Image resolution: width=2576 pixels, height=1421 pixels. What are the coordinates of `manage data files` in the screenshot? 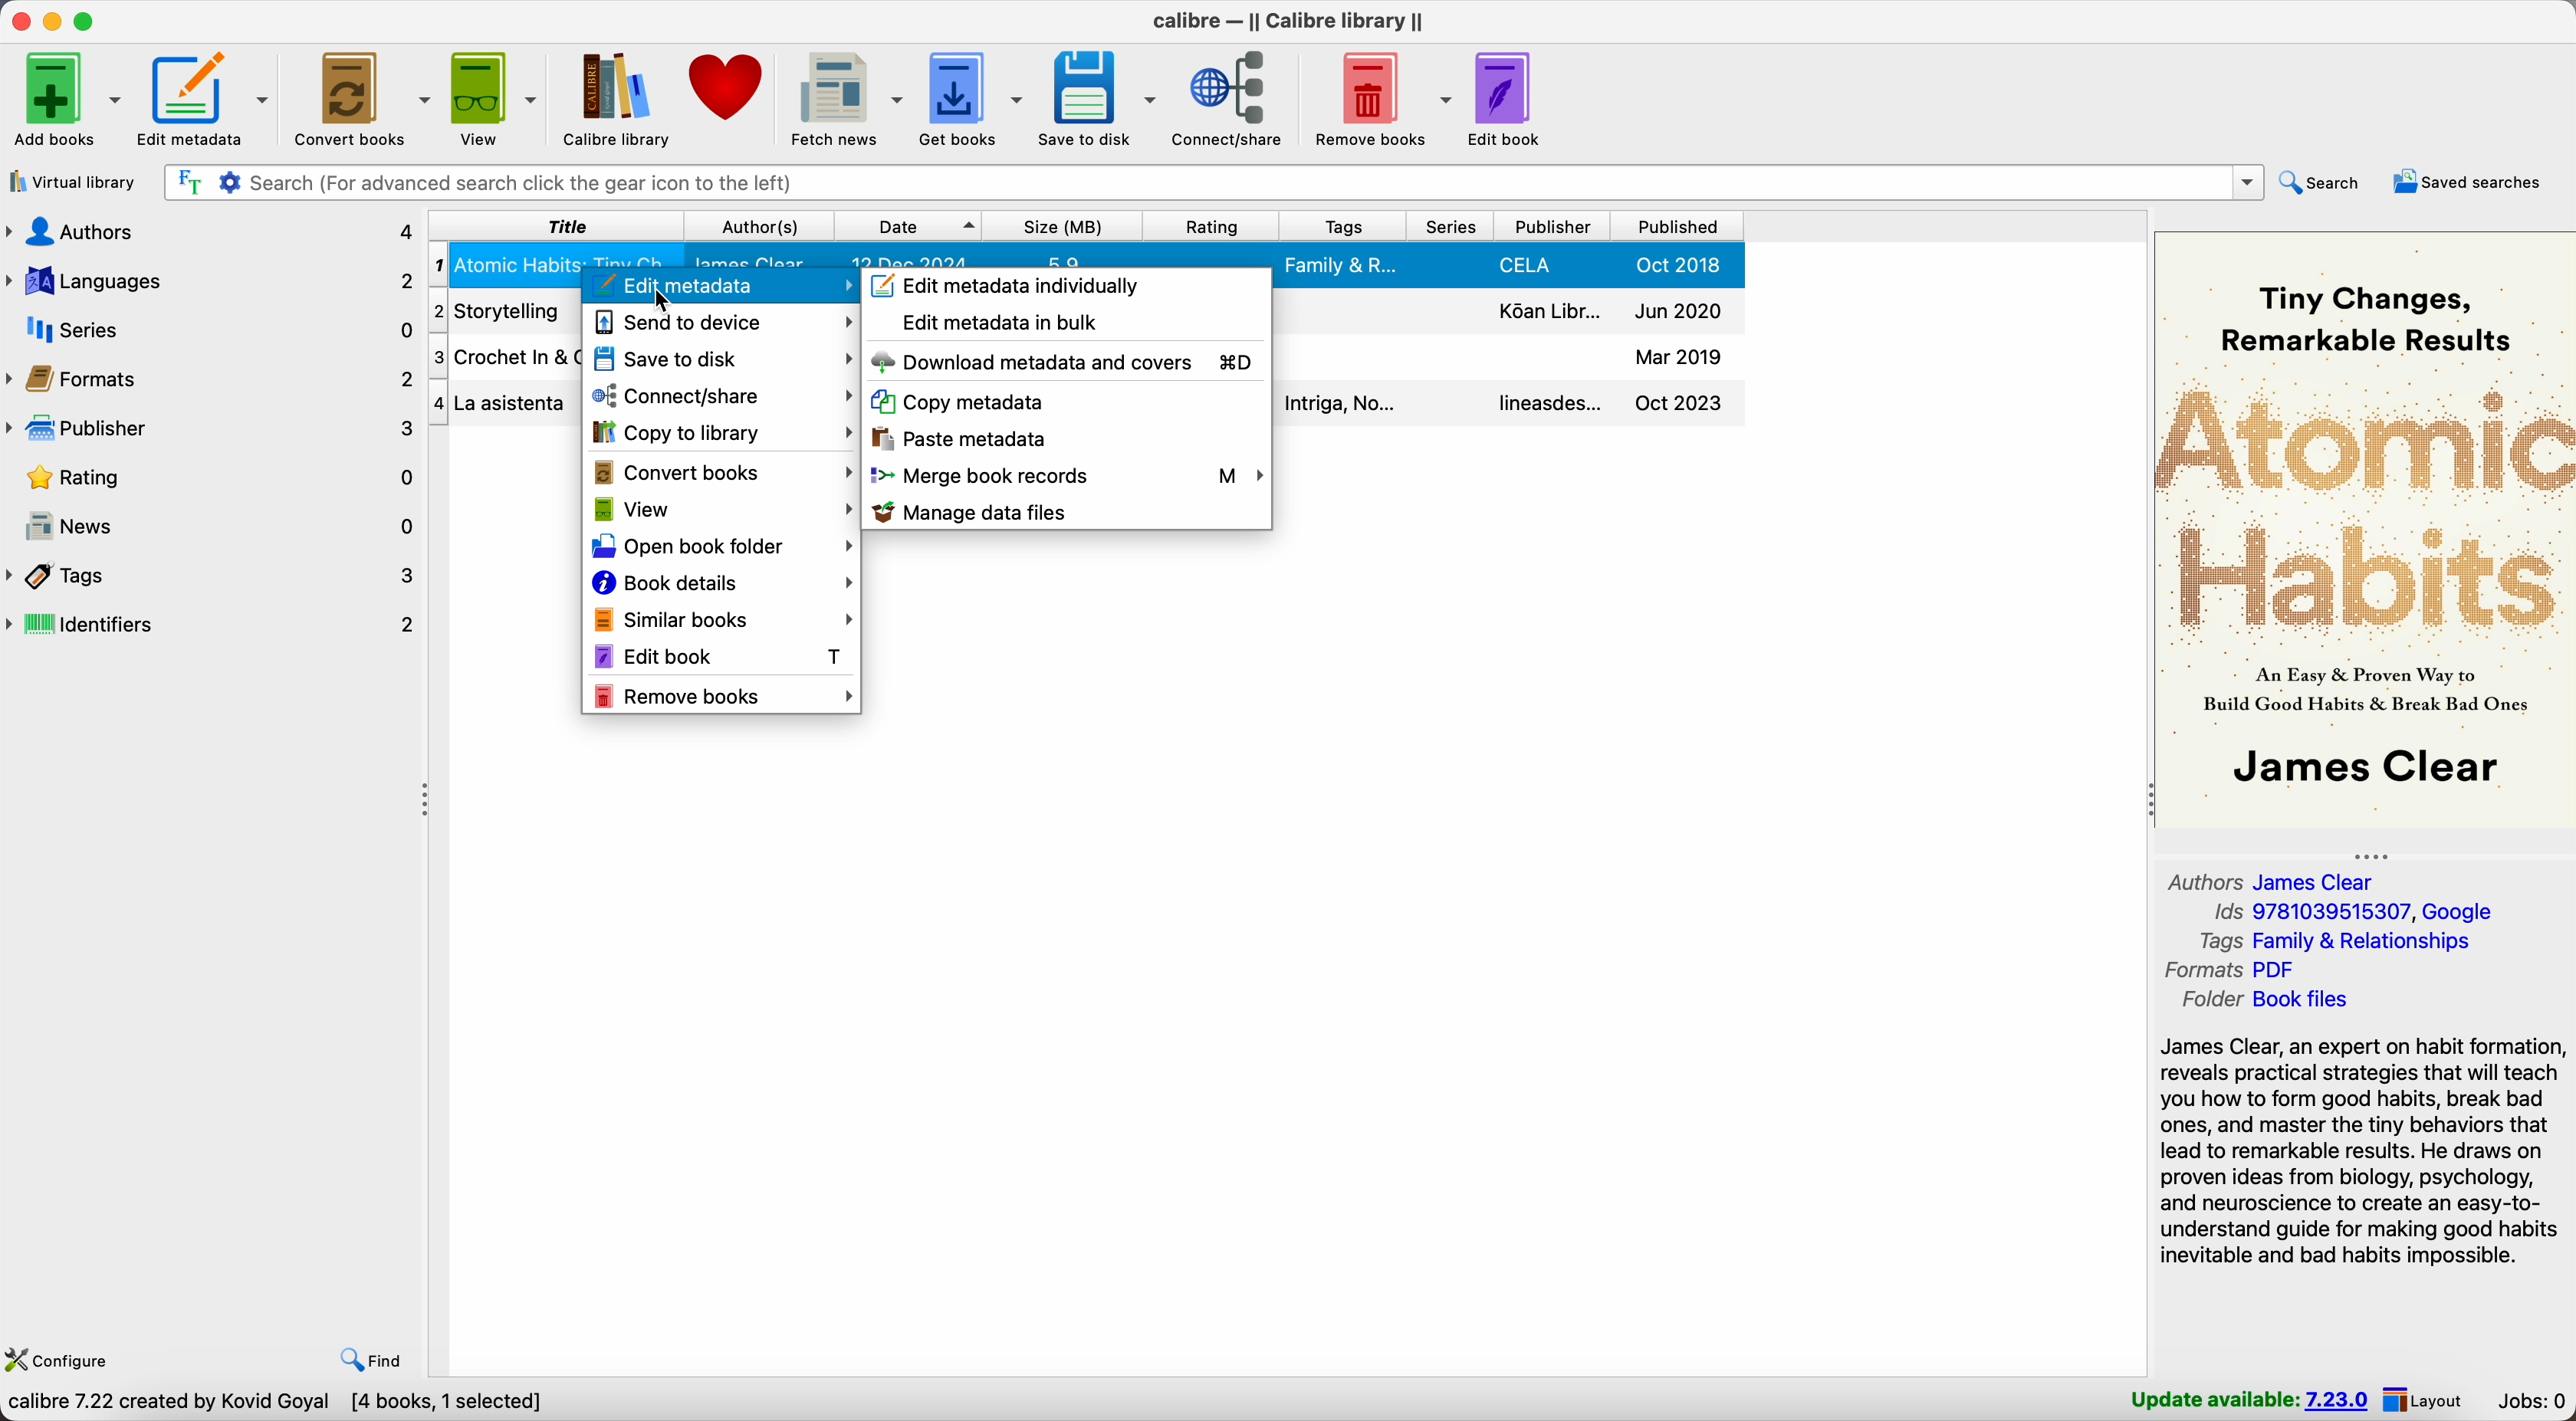 It's located at (984, 513).